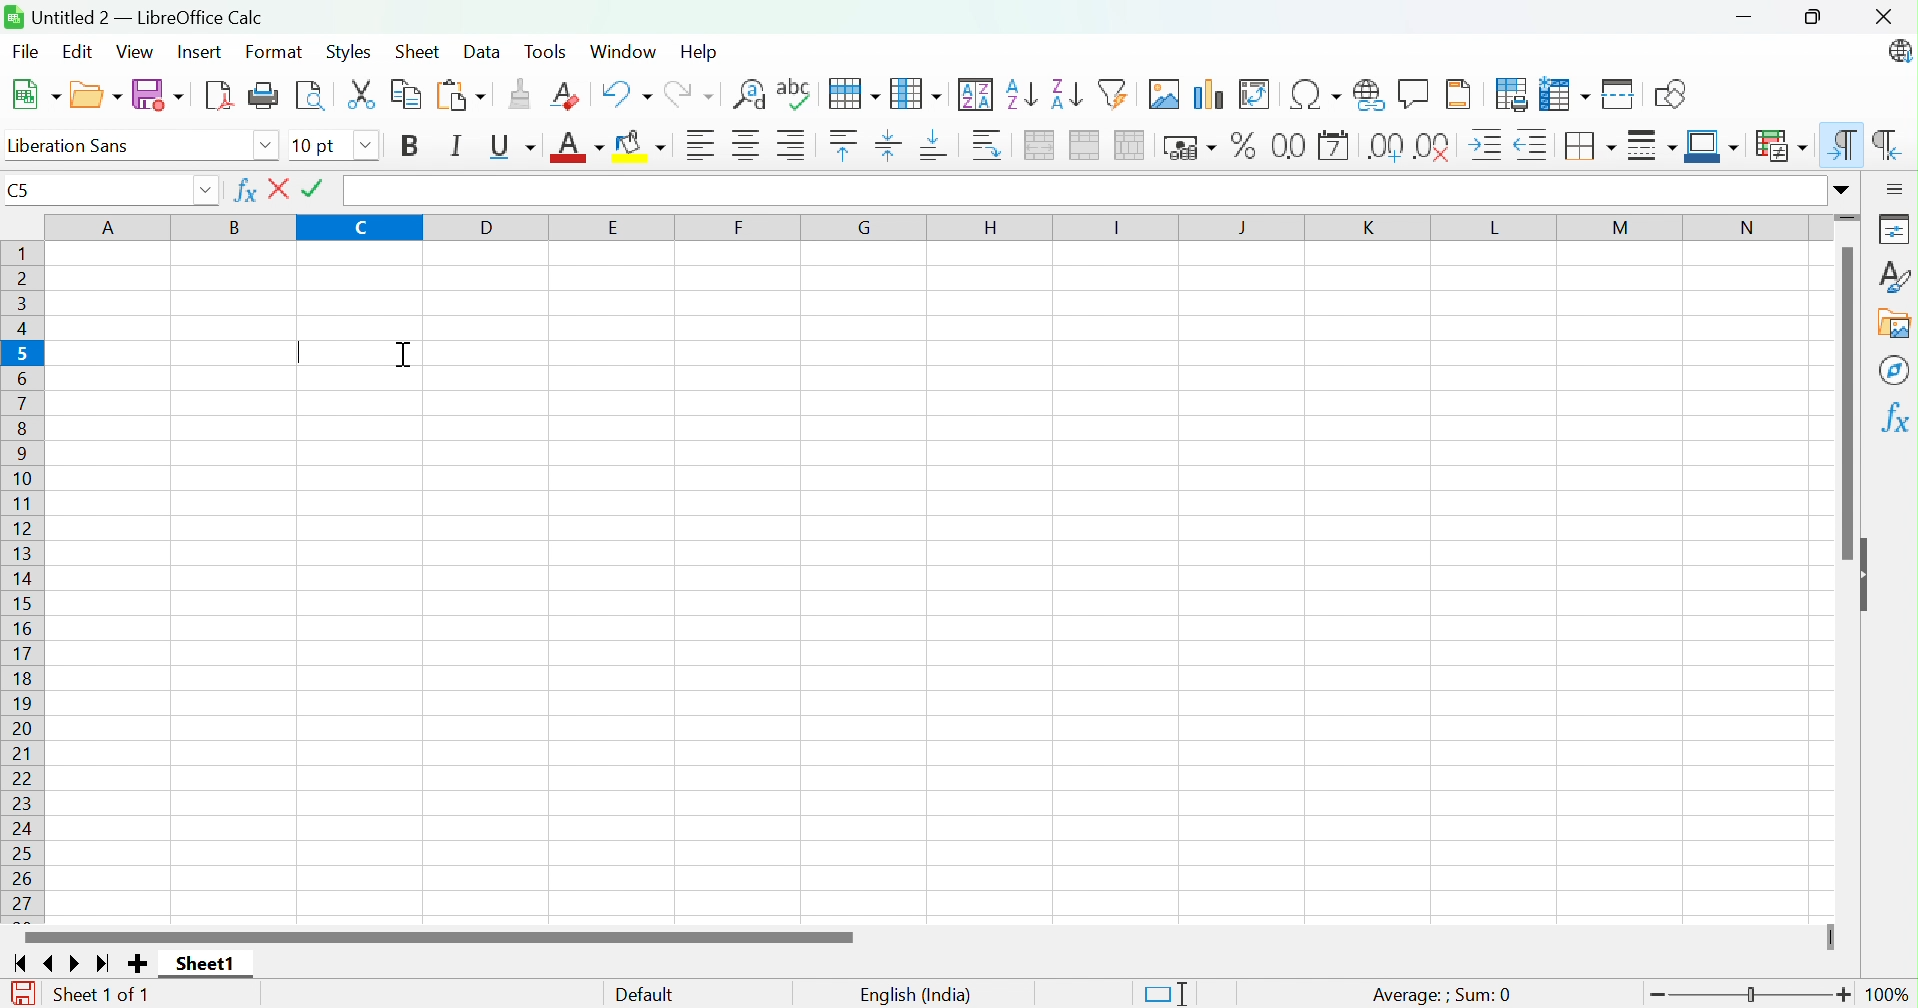 The height and width of the screenshot is (1008, 1918). What do you see at coordinates (1881, 17) in the screenshot?
I see `Close` at bounding box center [1881, 17].